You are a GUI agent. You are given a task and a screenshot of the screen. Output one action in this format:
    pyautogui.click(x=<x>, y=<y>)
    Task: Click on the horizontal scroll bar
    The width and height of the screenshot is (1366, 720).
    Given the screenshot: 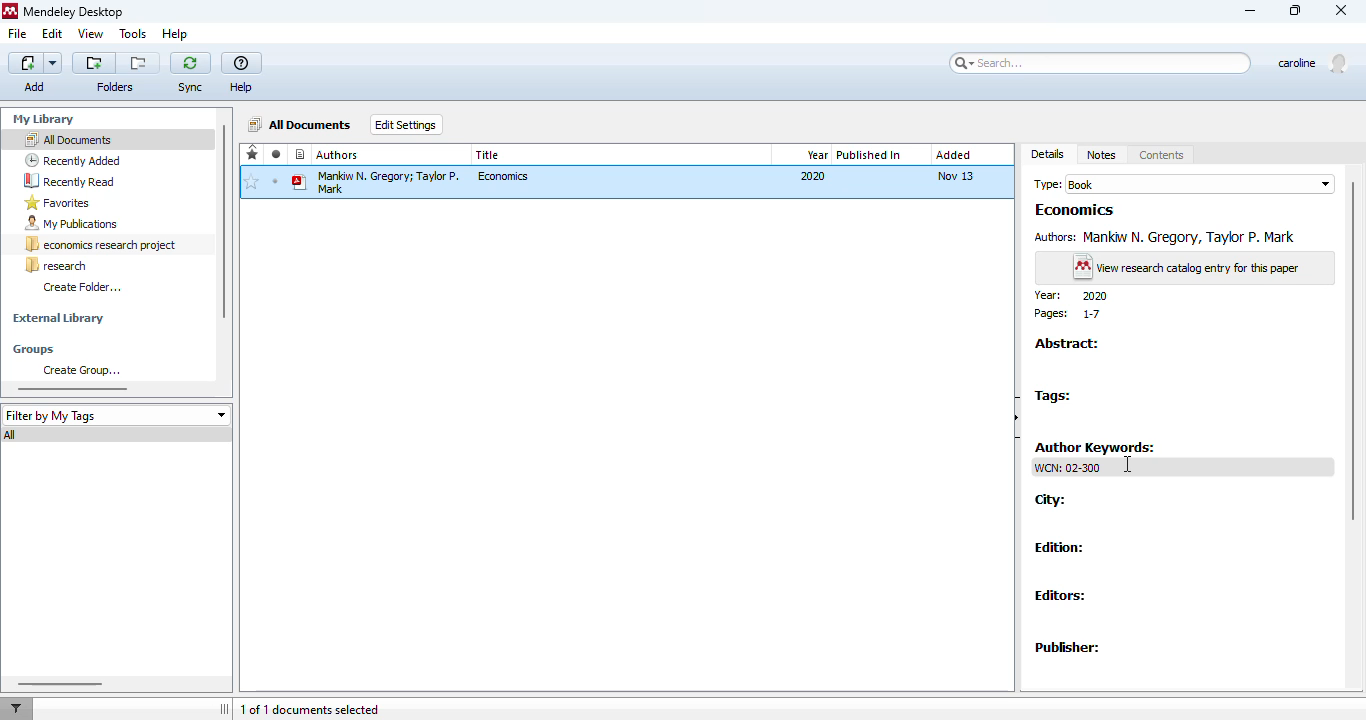 What is the action you would take?
    pyautogui.click(x=61, y=684)
    